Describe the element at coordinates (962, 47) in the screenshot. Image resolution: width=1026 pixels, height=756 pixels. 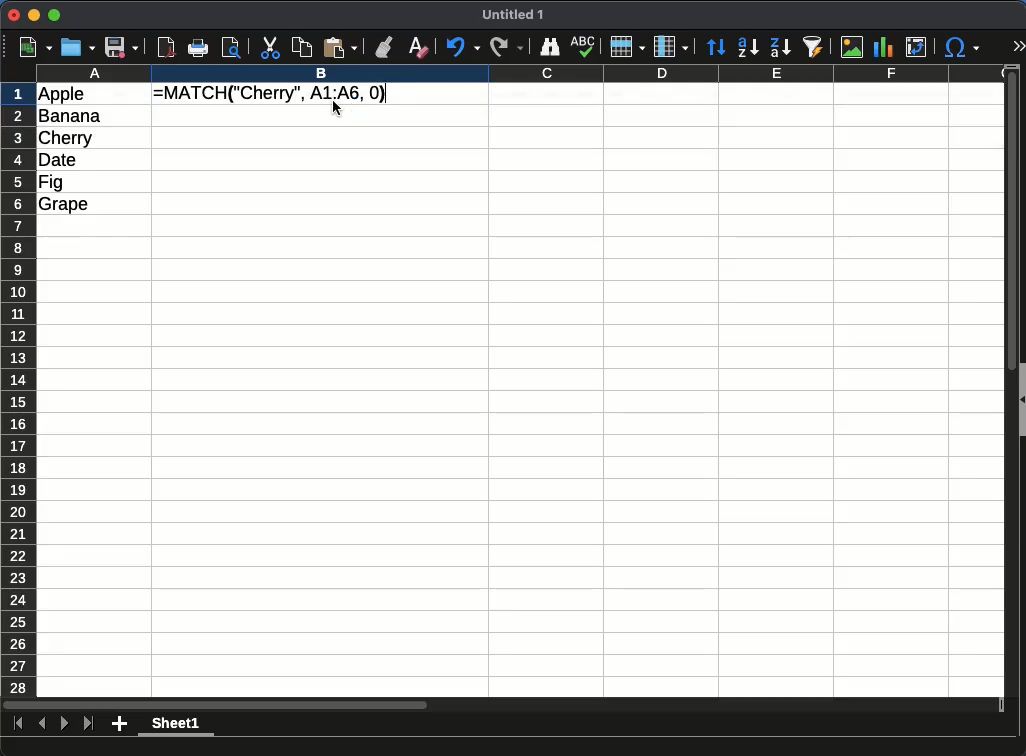
I see `special character` at that location.